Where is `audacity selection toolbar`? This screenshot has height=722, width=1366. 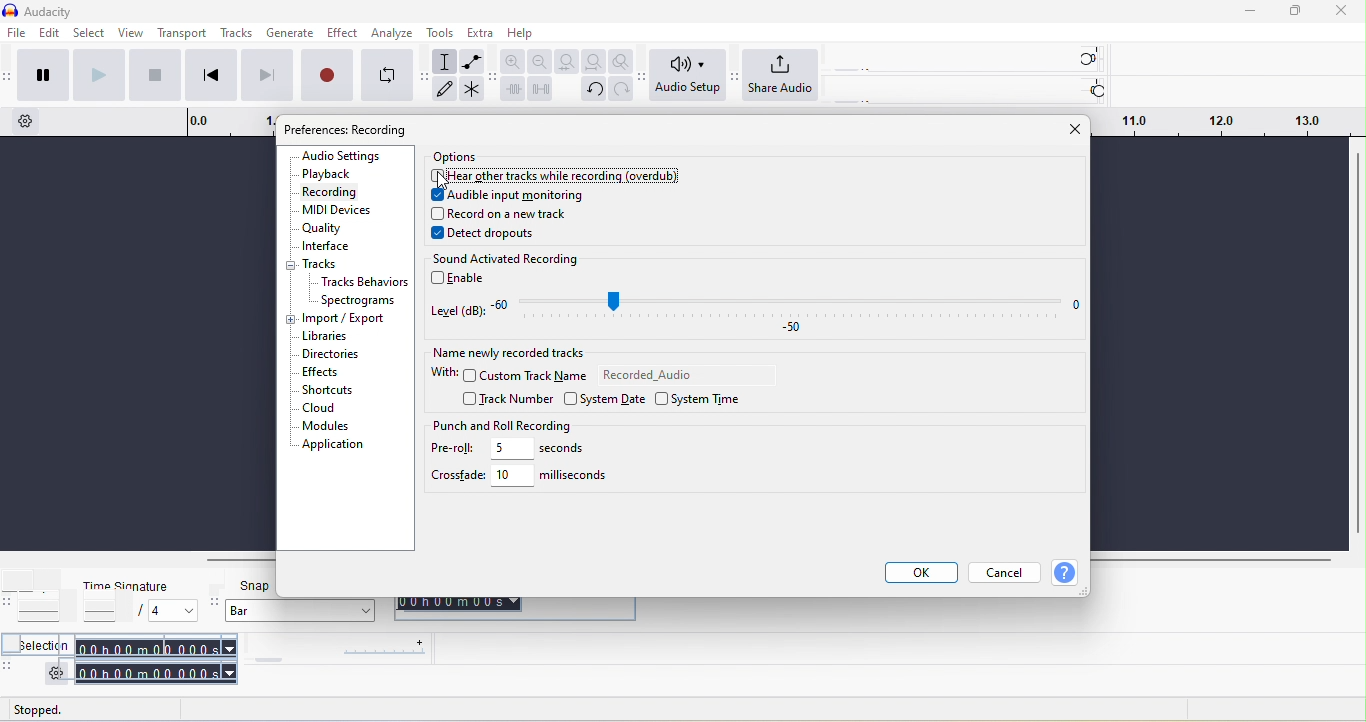
audacity selection toolbar is located at coordinates (9, 661).